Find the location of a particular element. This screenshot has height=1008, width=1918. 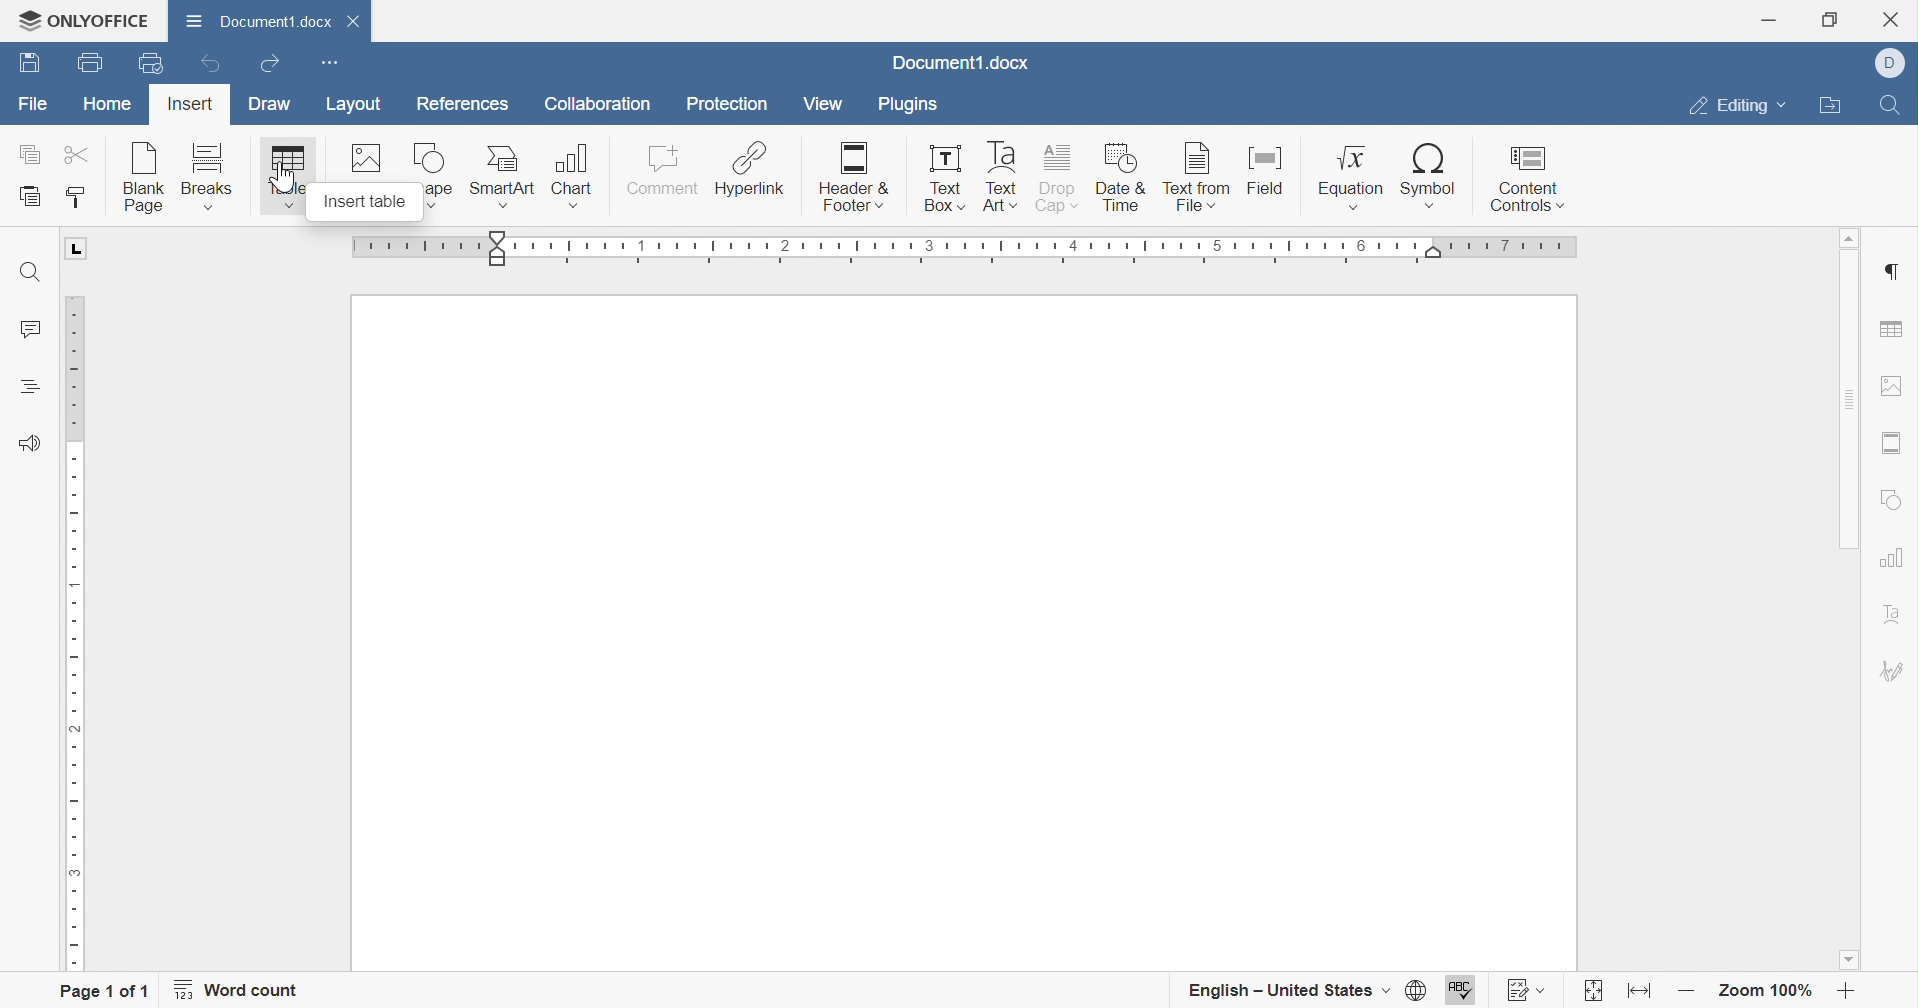

Minimize is located at coordinates (1776, 19).